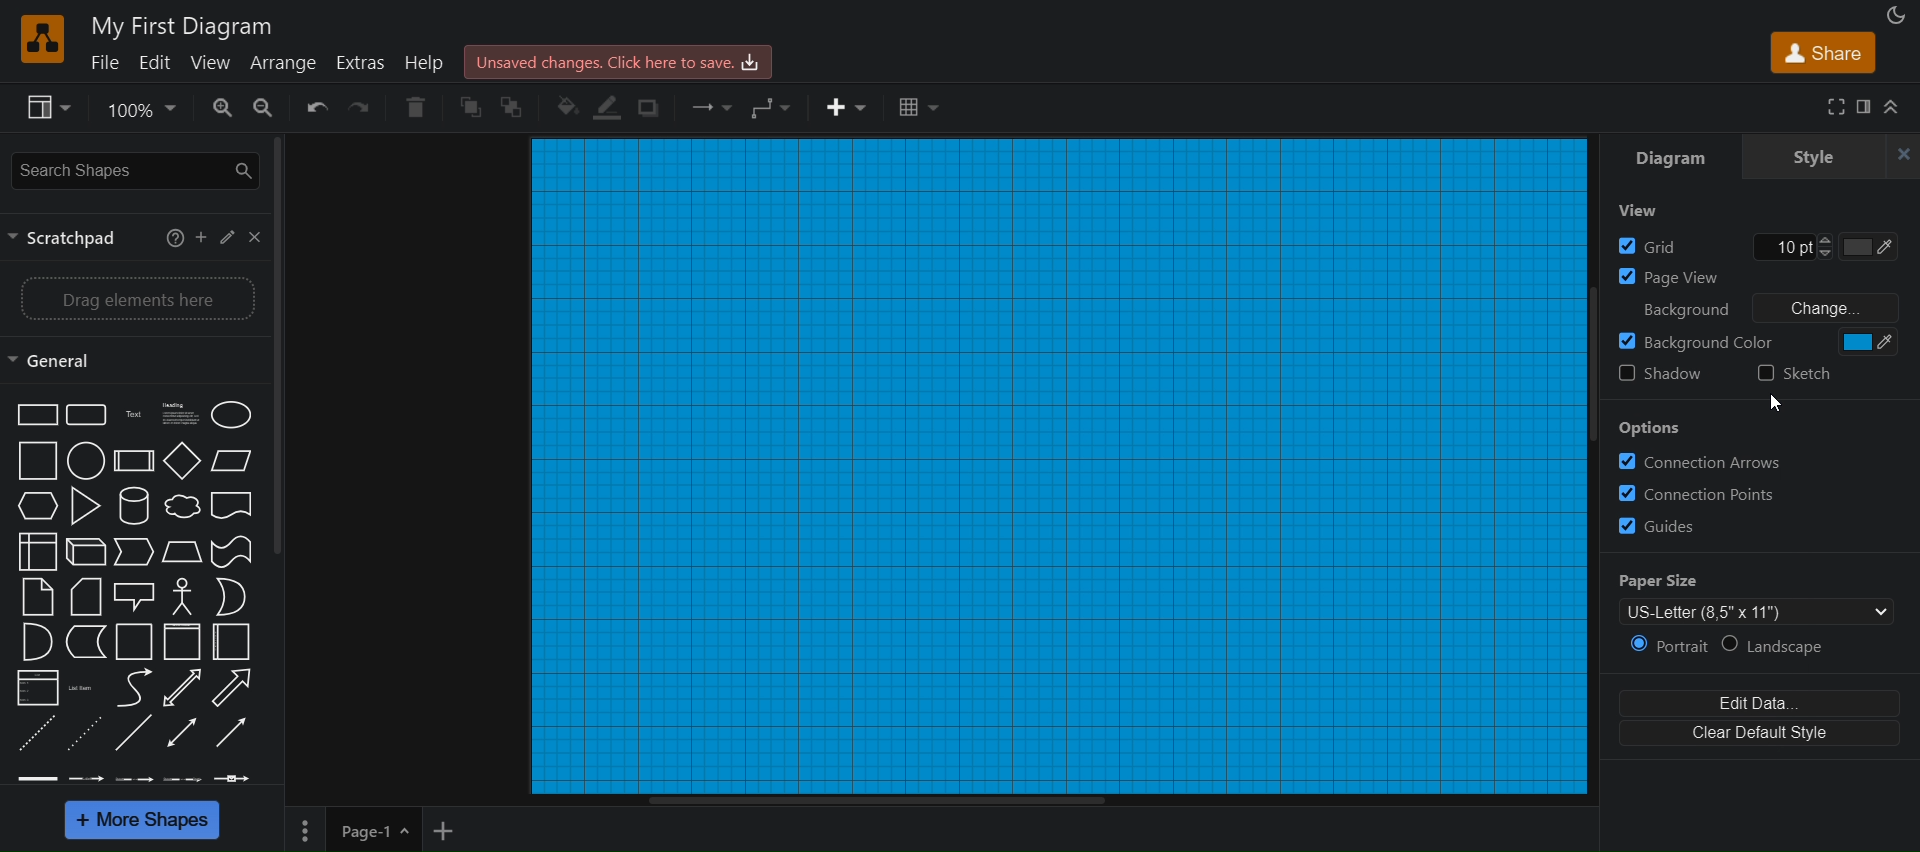 Image resolution: width=1920 pixels, height=852 pixels. What do you see at coordinates (471, 107) in the screenshot?
I see `to front ` at bounding box center [471, 107].